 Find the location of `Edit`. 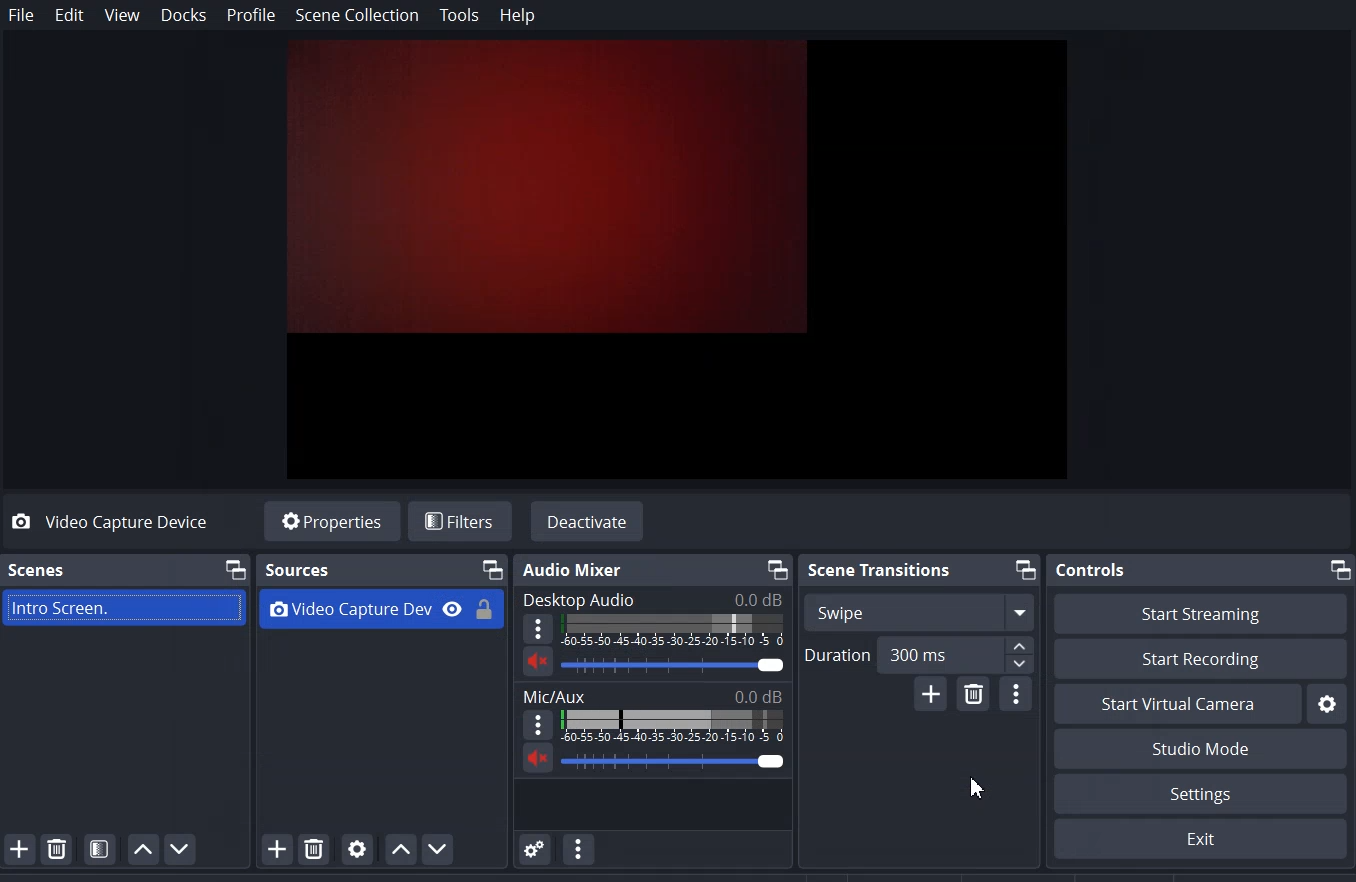

Edit is located at coordinates (71, 15).